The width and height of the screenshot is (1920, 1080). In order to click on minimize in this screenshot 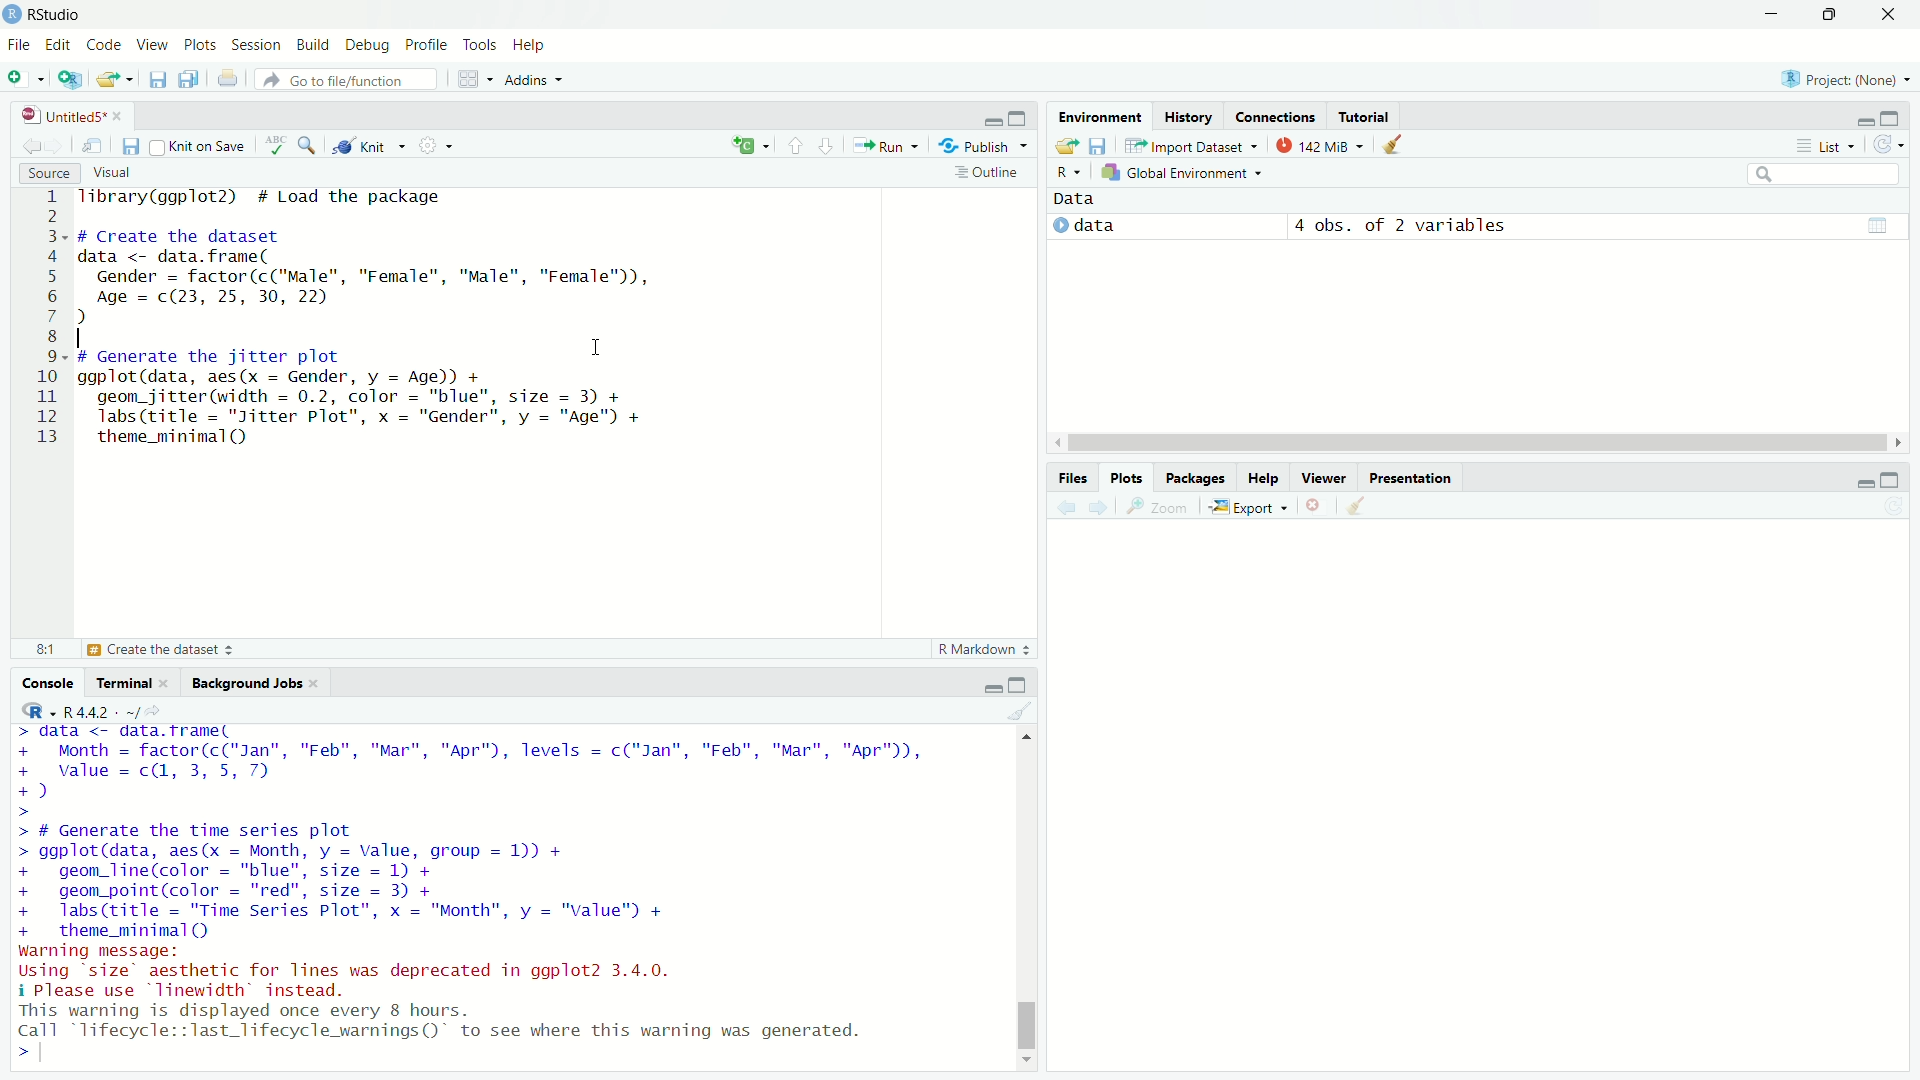, I will do `click(992, 116)`.